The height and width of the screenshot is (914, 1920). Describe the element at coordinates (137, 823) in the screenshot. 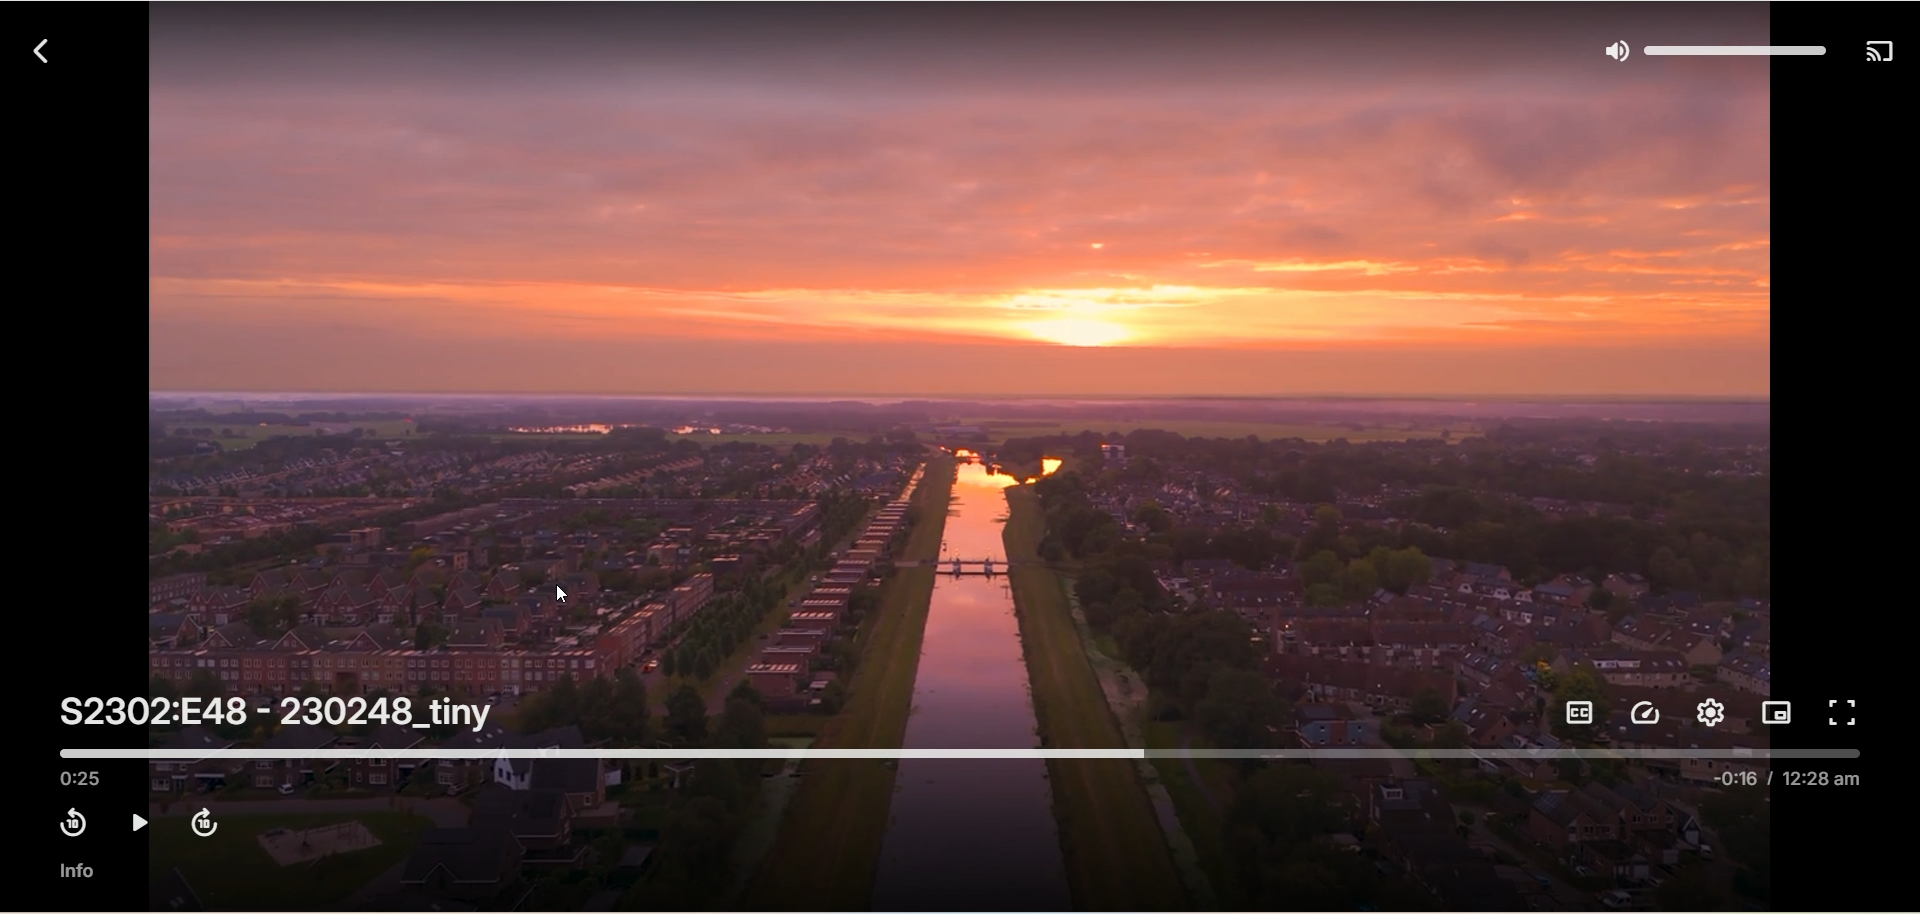

I see `play` at that location.